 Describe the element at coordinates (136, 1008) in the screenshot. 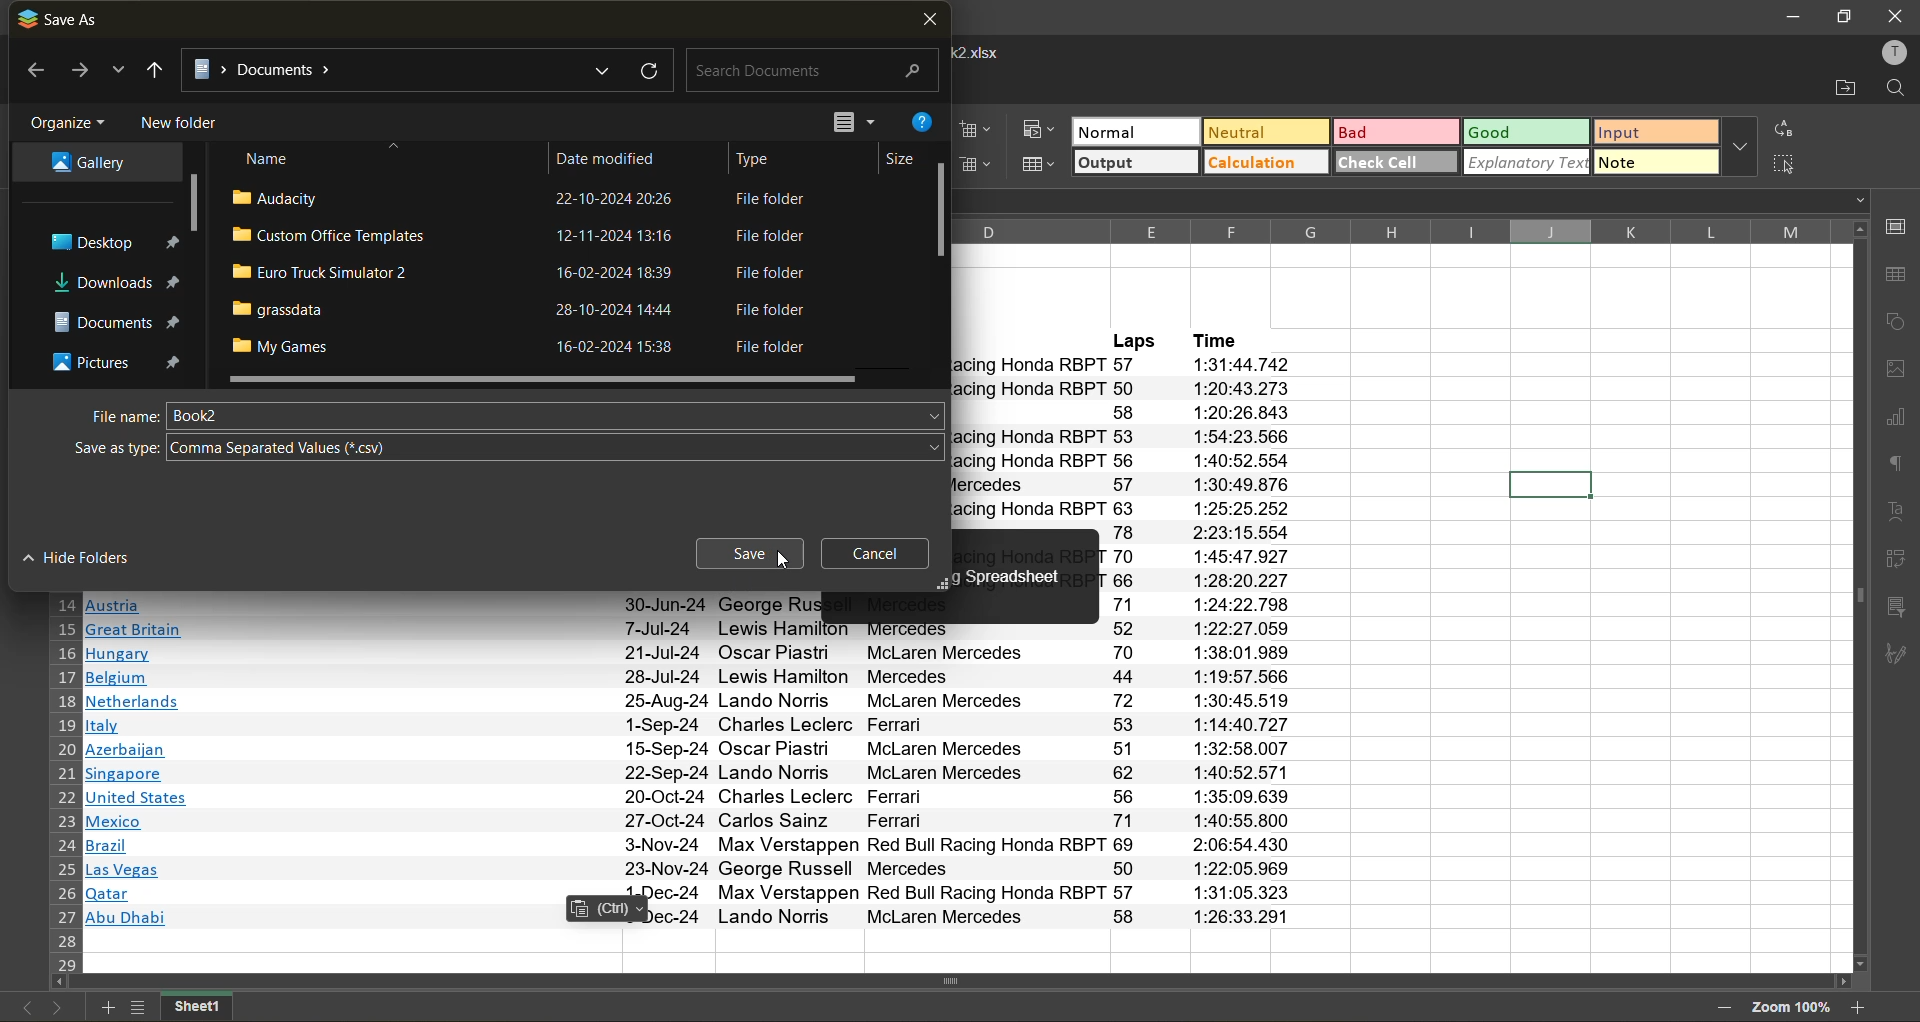

I see `list of sheets` at that location.